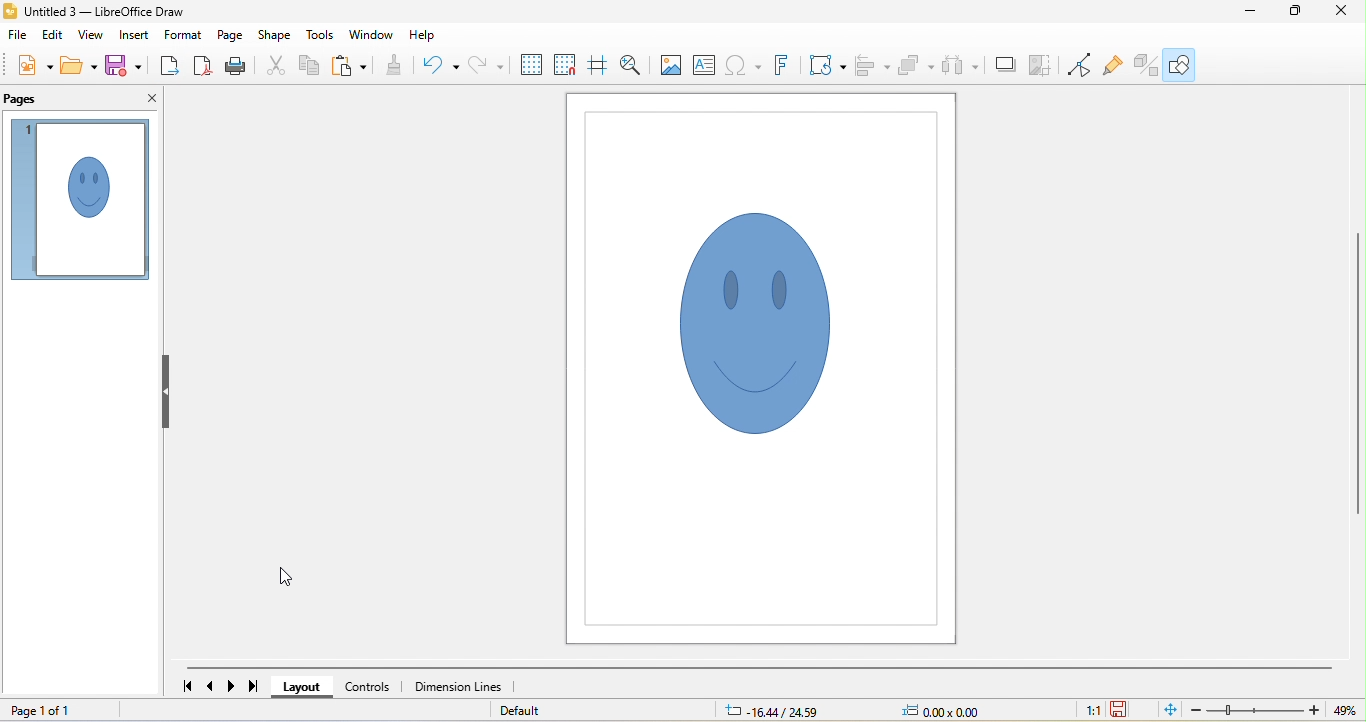 This screenshot has height=722, width=1366. Describe the element at coordinates (1341, 15) in the screenshot. I see `close` at that location.